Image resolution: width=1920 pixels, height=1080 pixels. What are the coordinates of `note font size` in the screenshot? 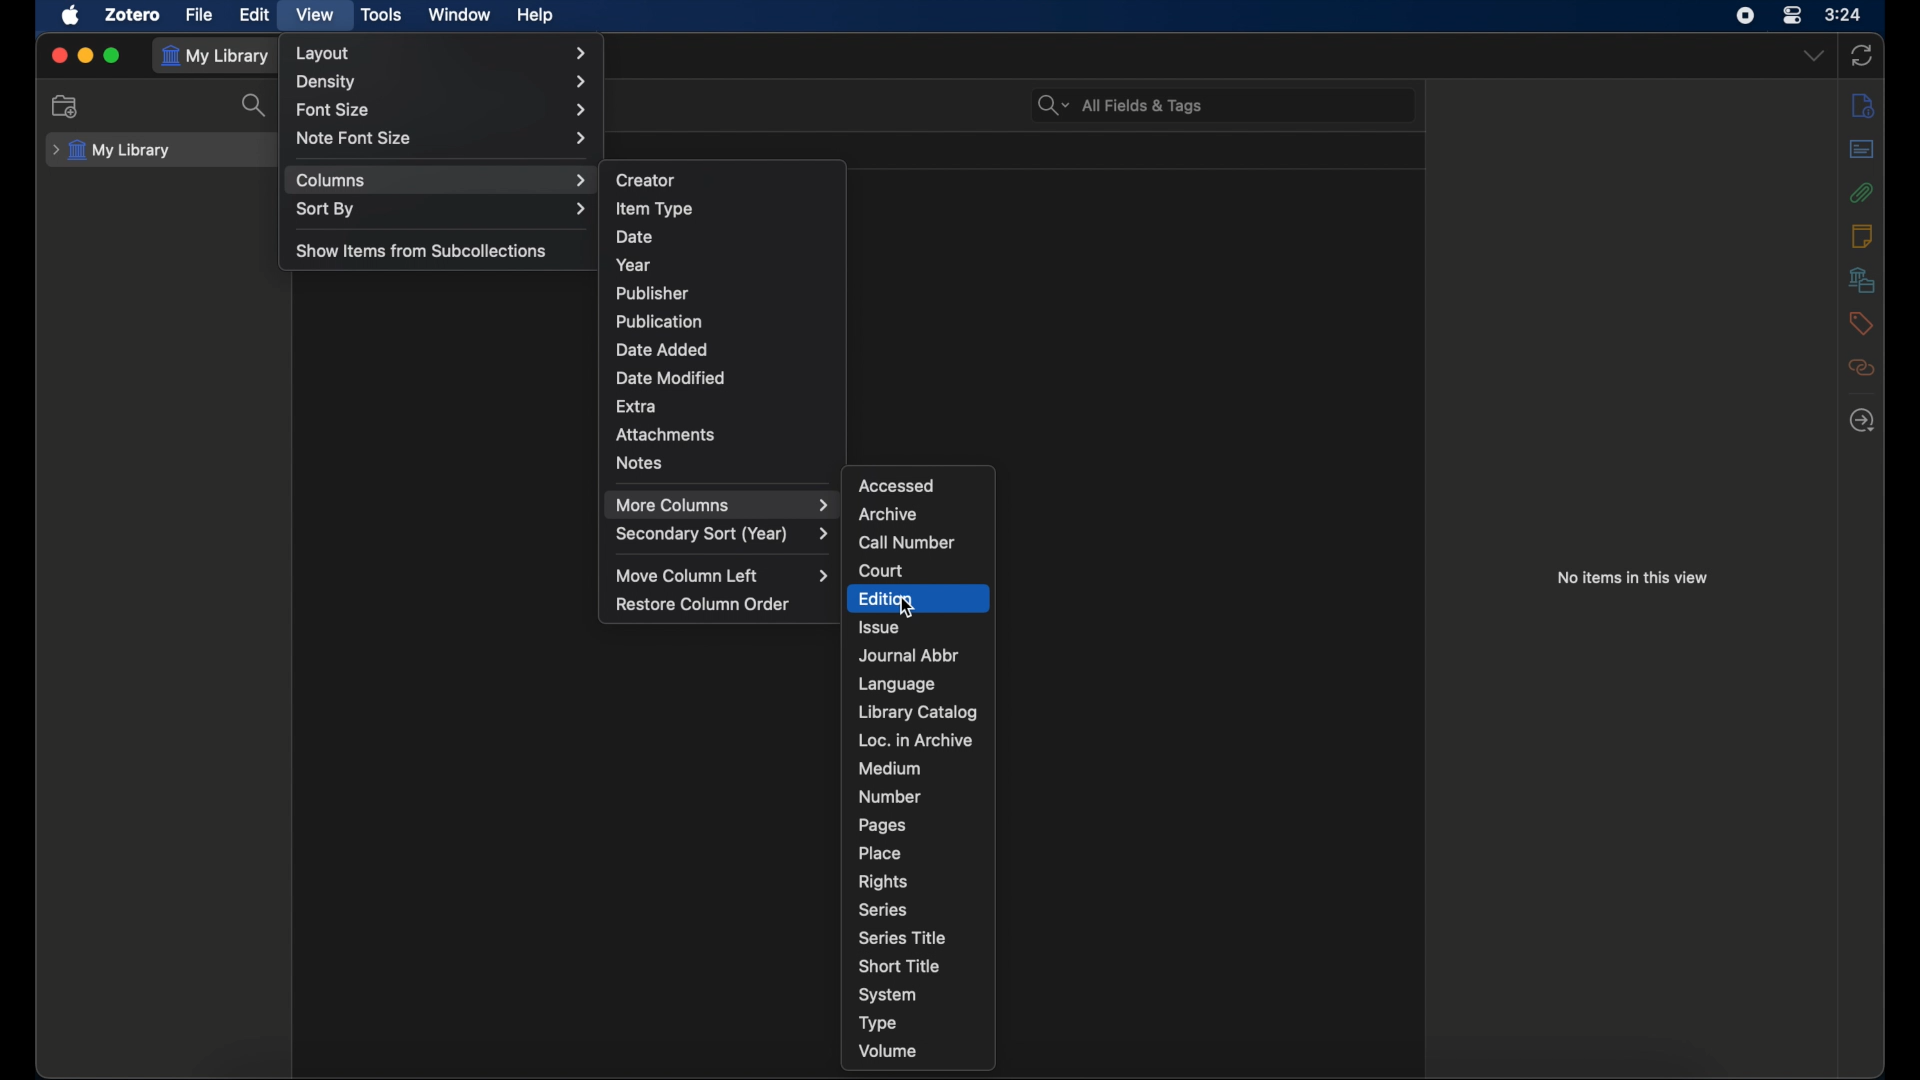 It's located at (444, 138).